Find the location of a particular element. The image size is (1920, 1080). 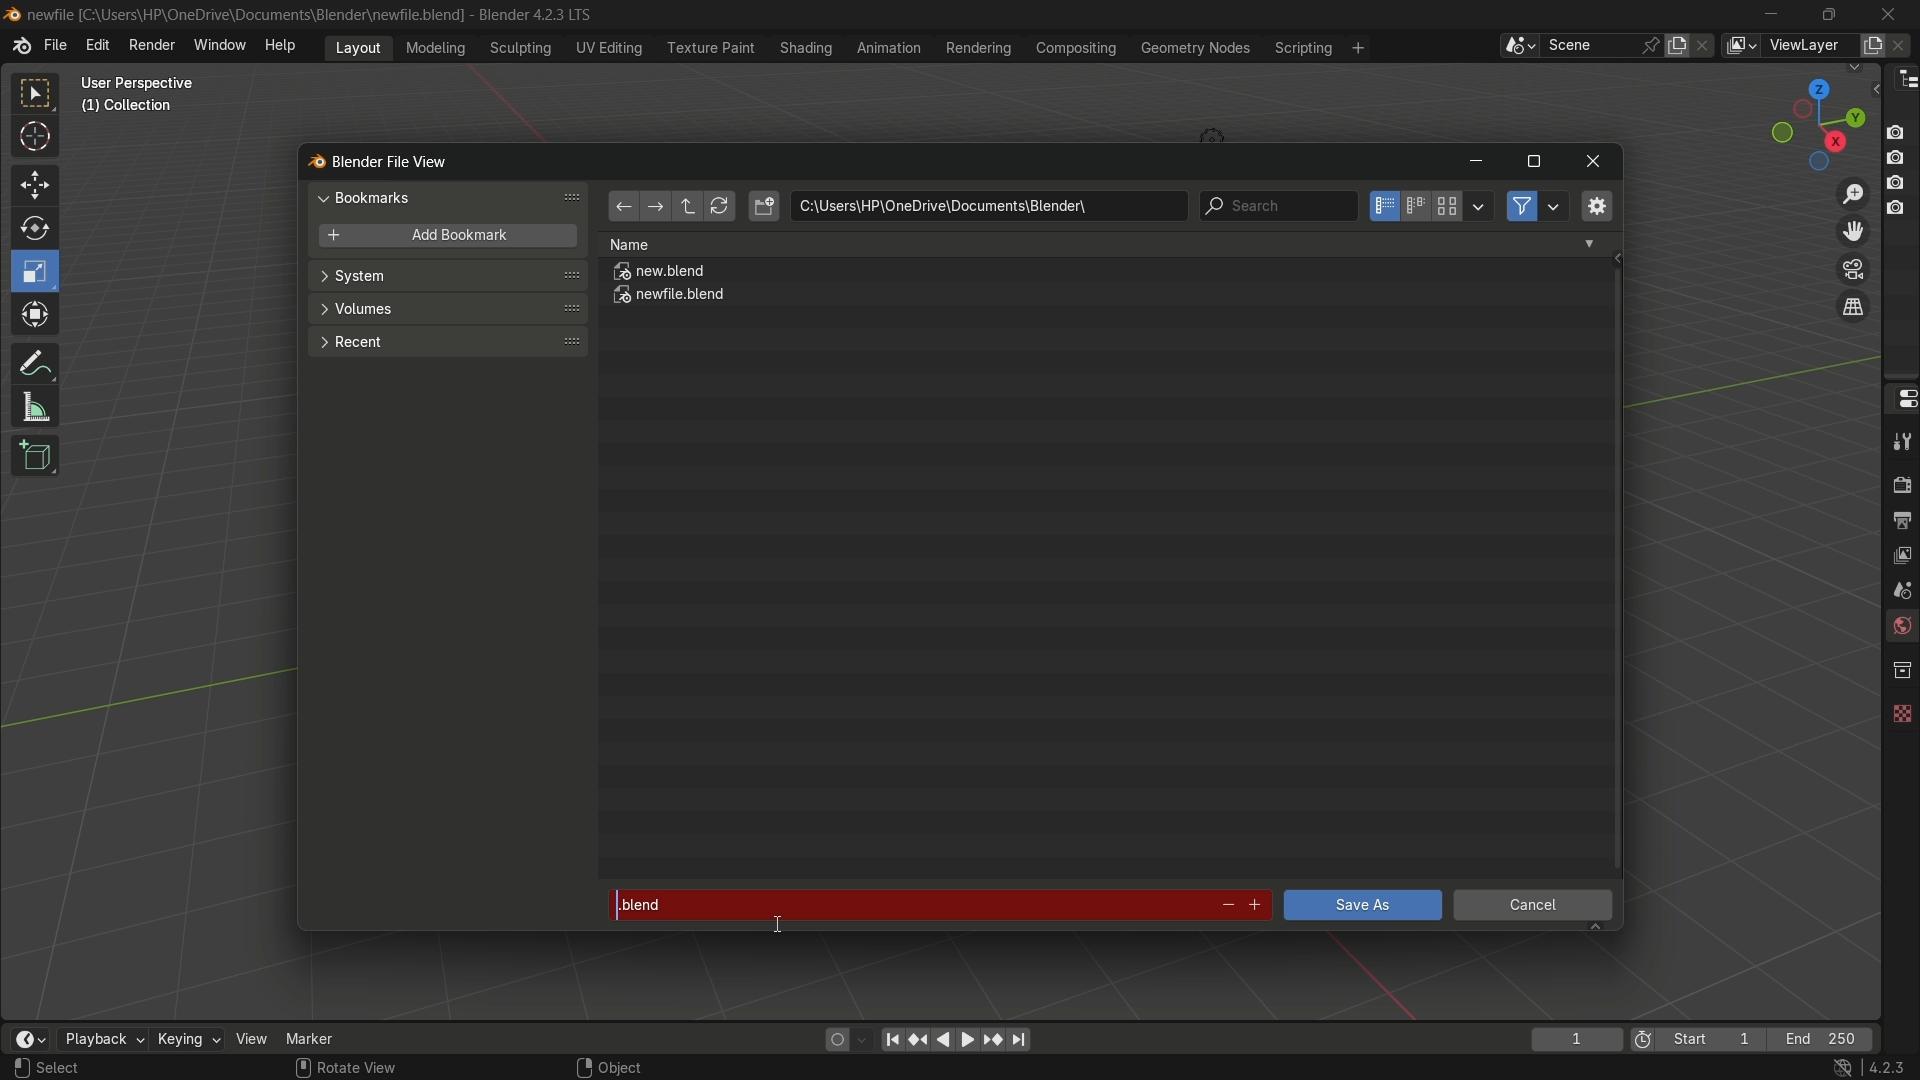

location is located at coordinates (988, 206).